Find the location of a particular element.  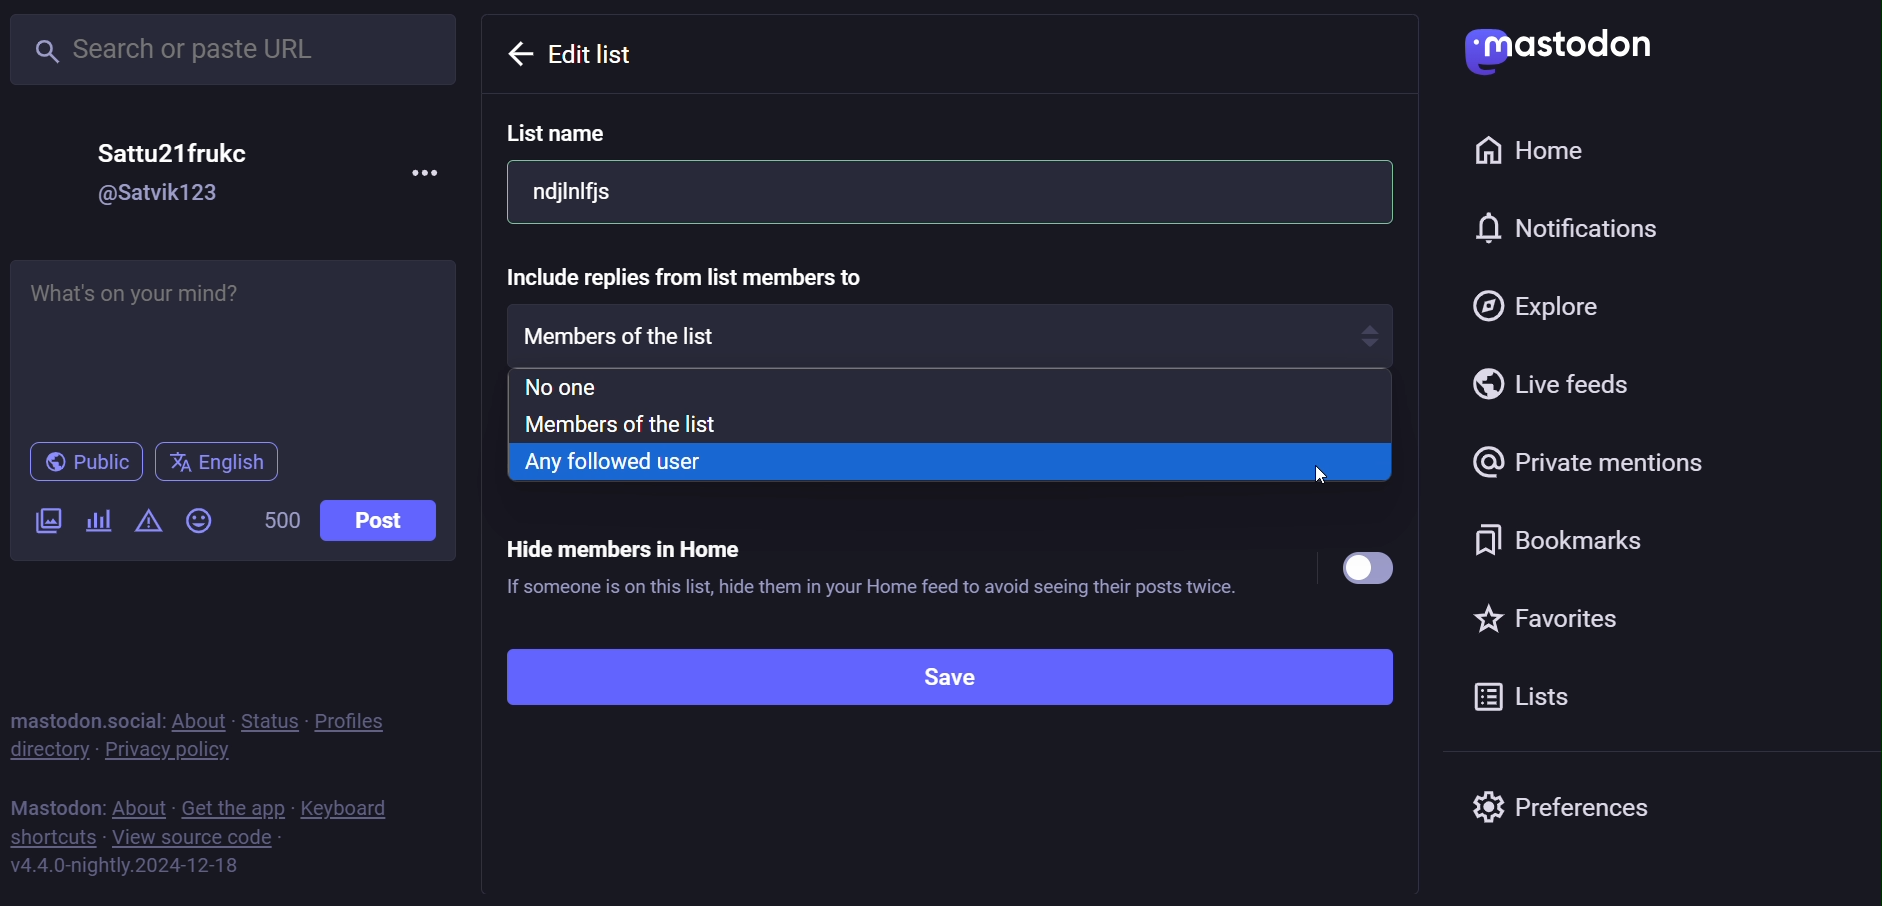

members of the list is located at coordinates (721, 423).